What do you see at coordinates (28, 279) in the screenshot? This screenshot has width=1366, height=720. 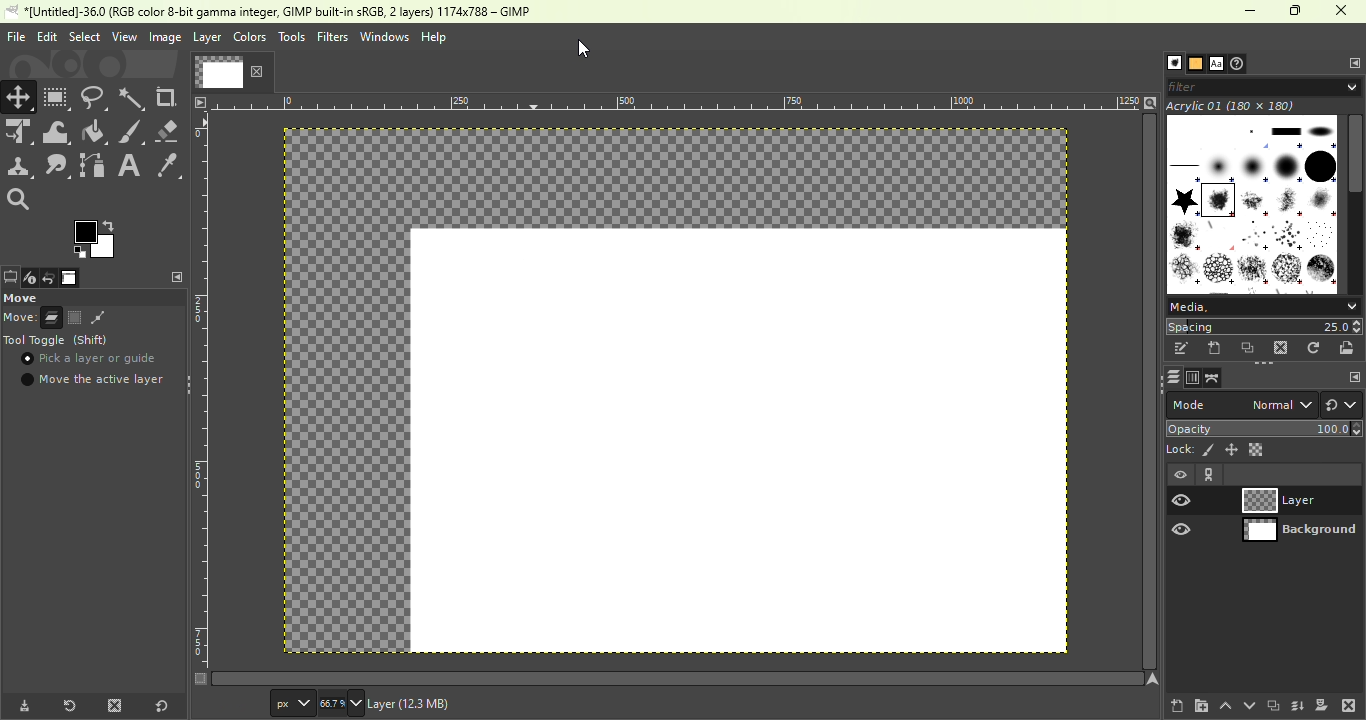 I see `Device status` at bounding box center [28, 279].